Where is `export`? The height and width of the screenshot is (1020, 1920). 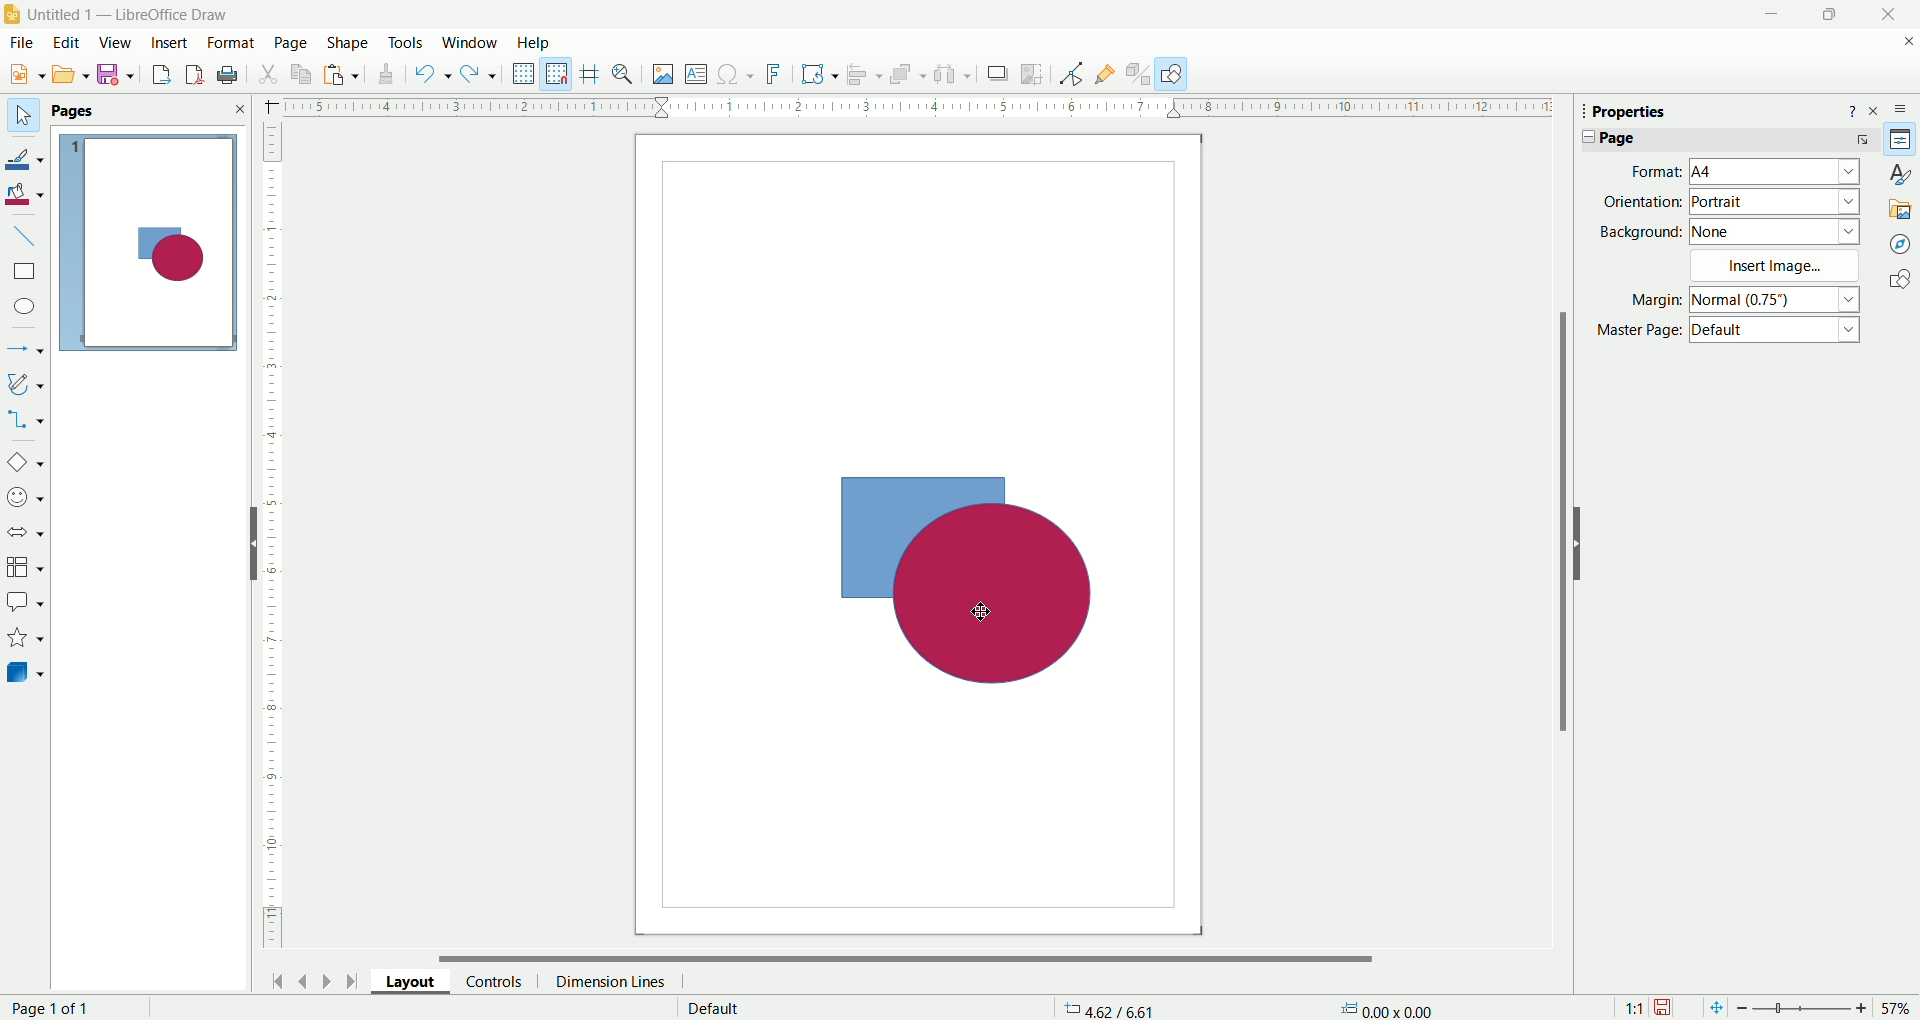
export is located at coordinates (155, 76).